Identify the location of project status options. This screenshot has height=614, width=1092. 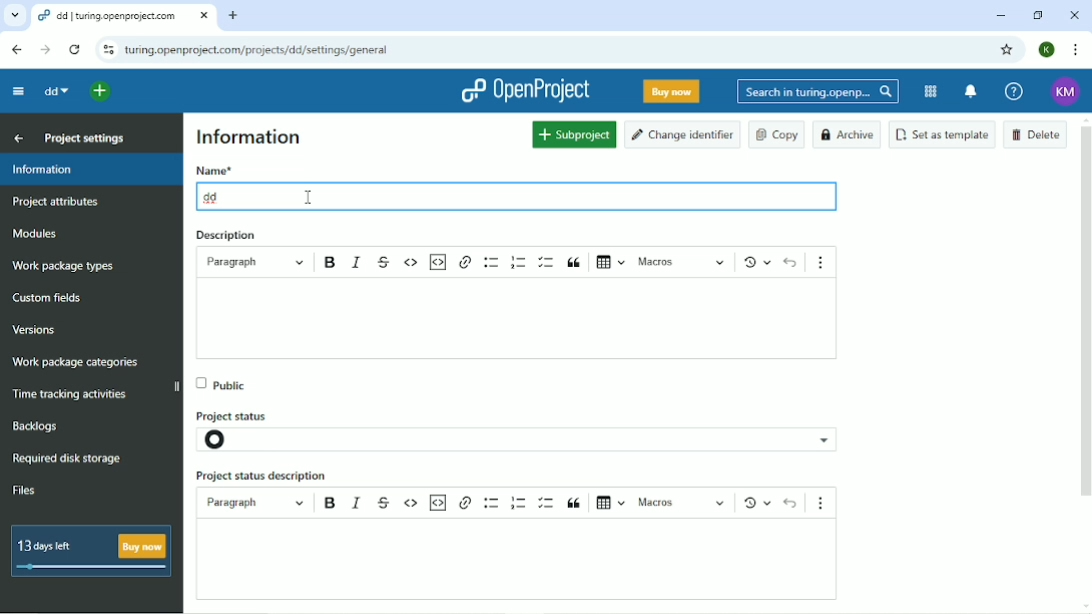
(827, 439).